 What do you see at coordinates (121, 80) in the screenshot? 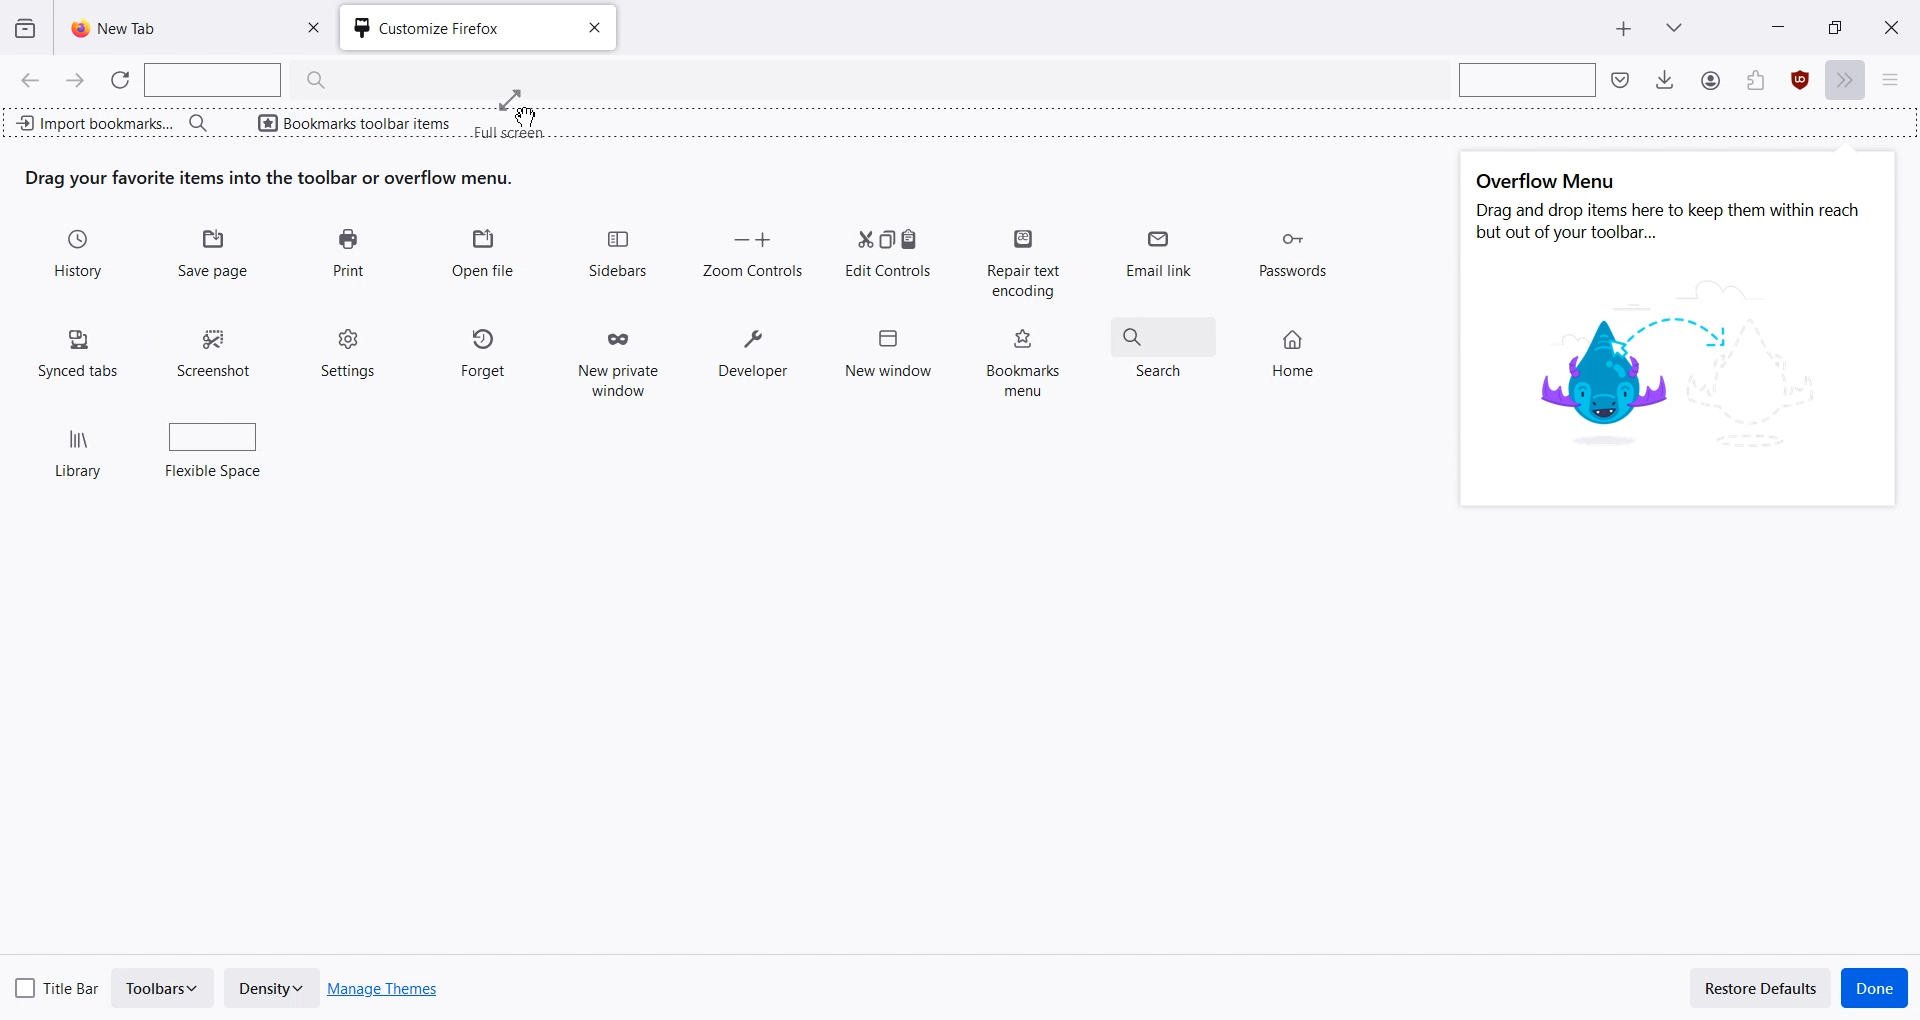
I see `Refresh` at bounding box center [121, 80].